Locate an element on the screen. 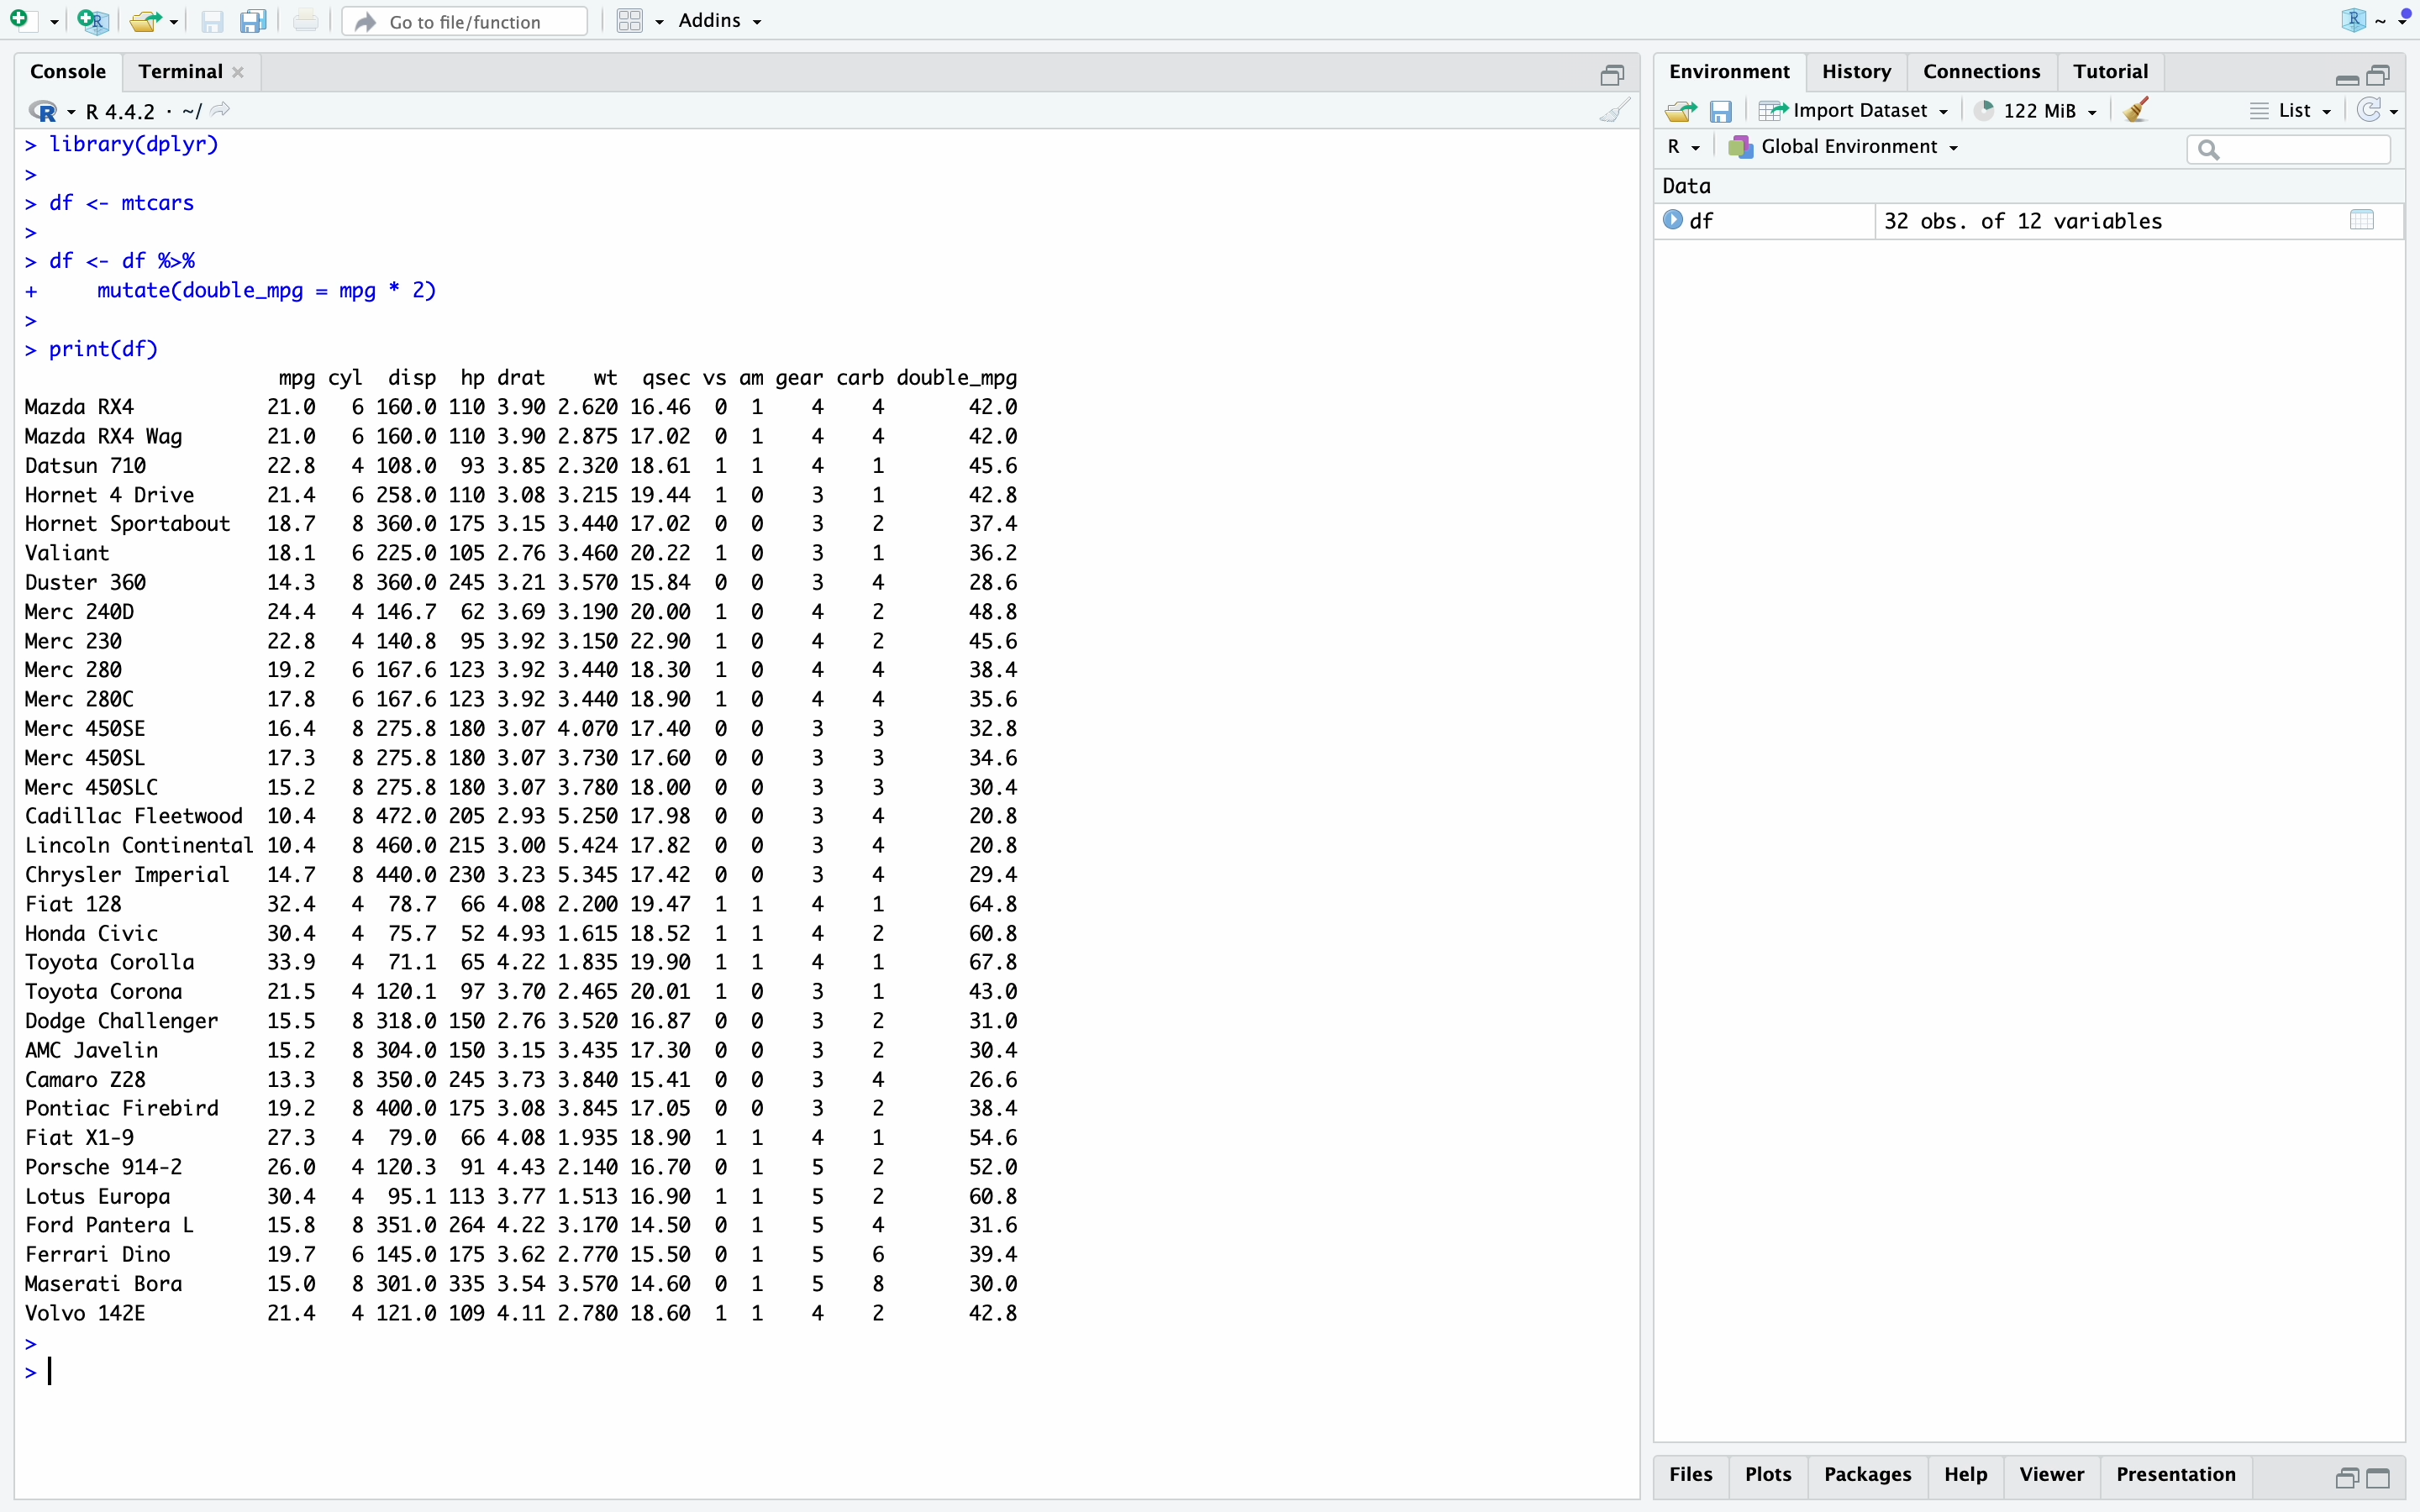 The width and height of the screenshot is (2420, 1512). 124 MiB is located at coordinates (2039, 111).